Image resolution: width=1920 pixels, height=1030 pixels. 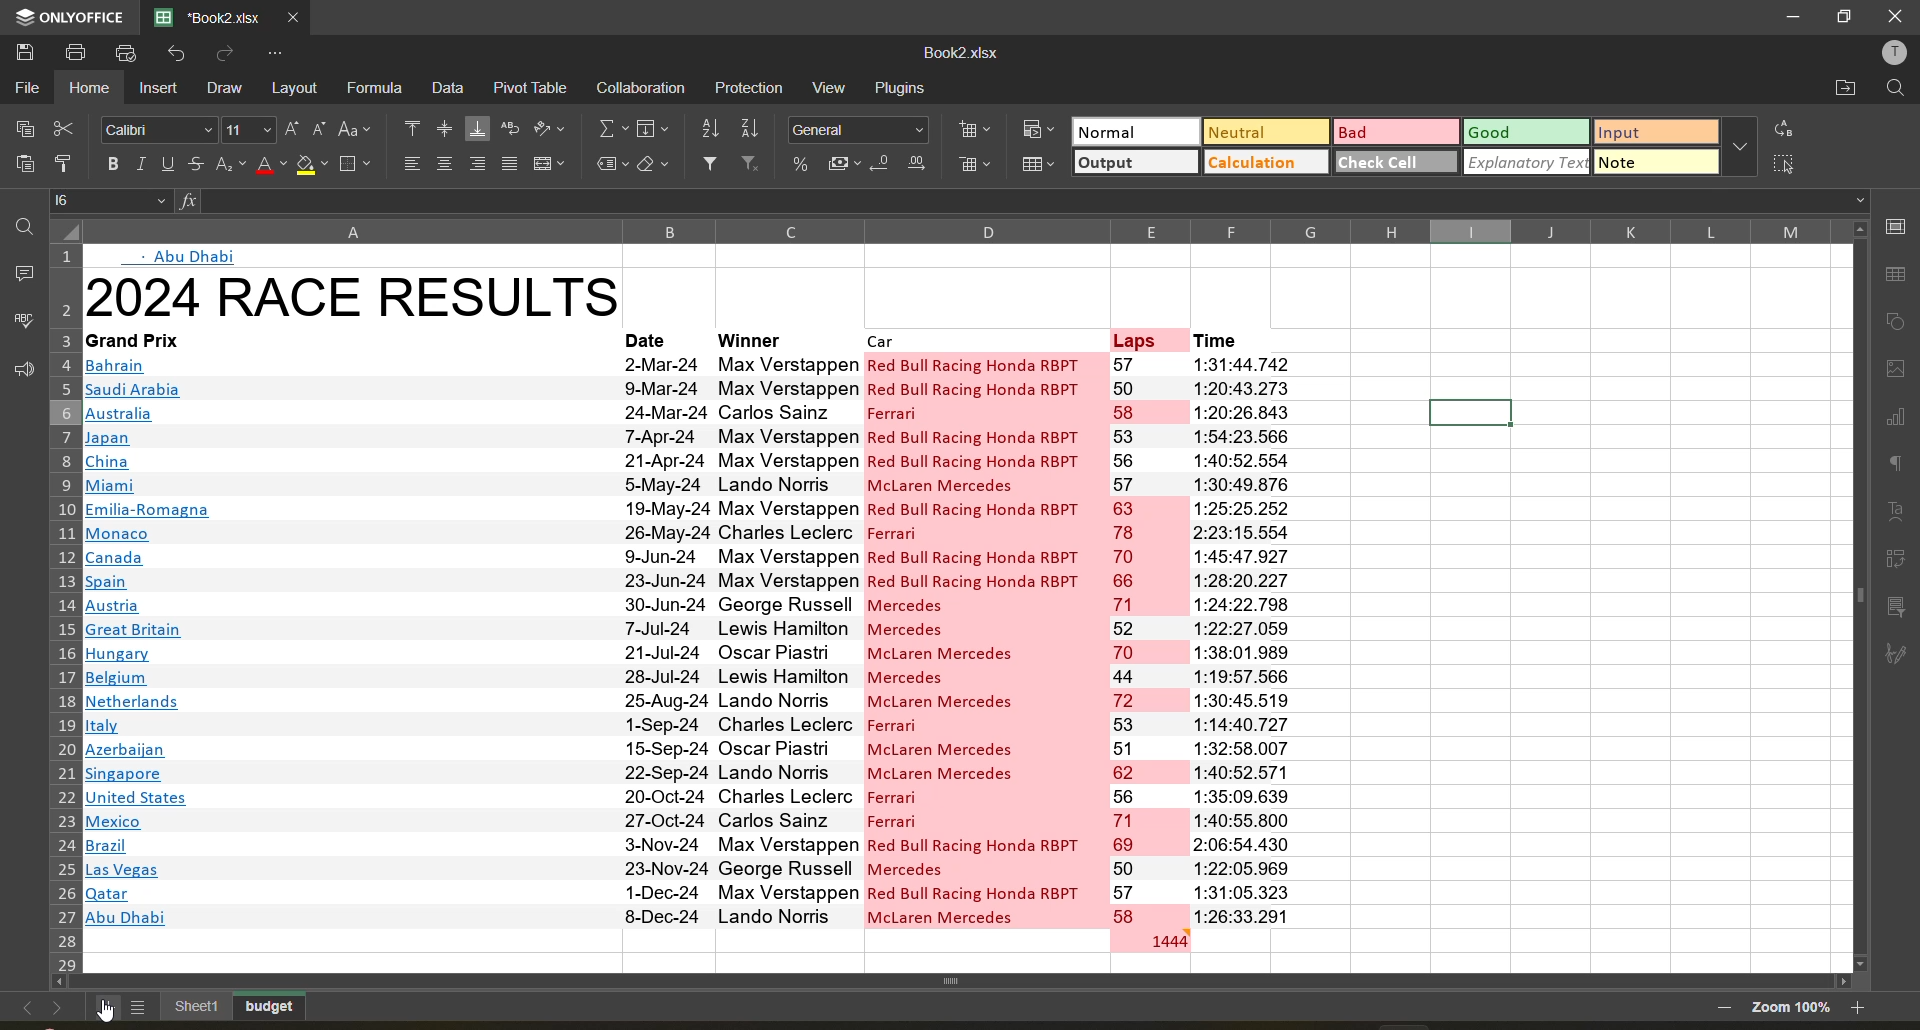 I want to click on customize quick access toolbar, so click(x=276, y=55).